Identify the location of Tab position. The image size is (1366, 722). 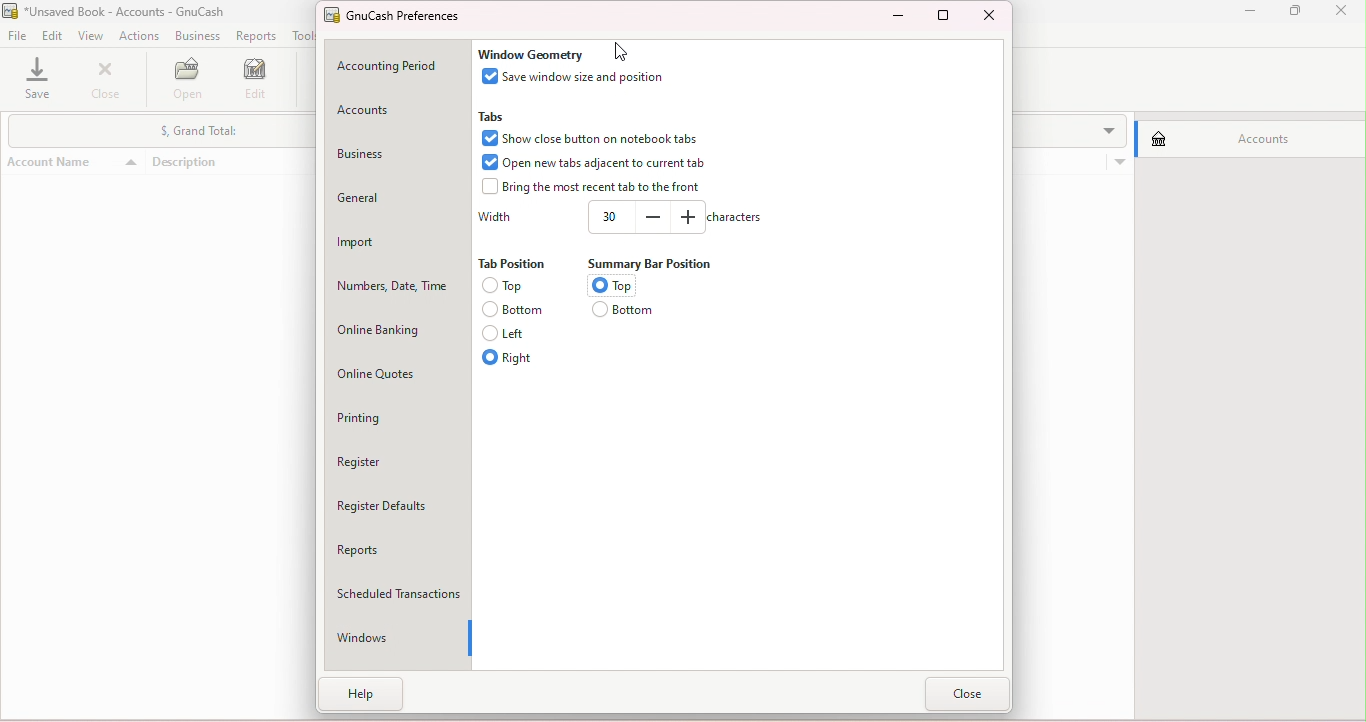
(518, 265).